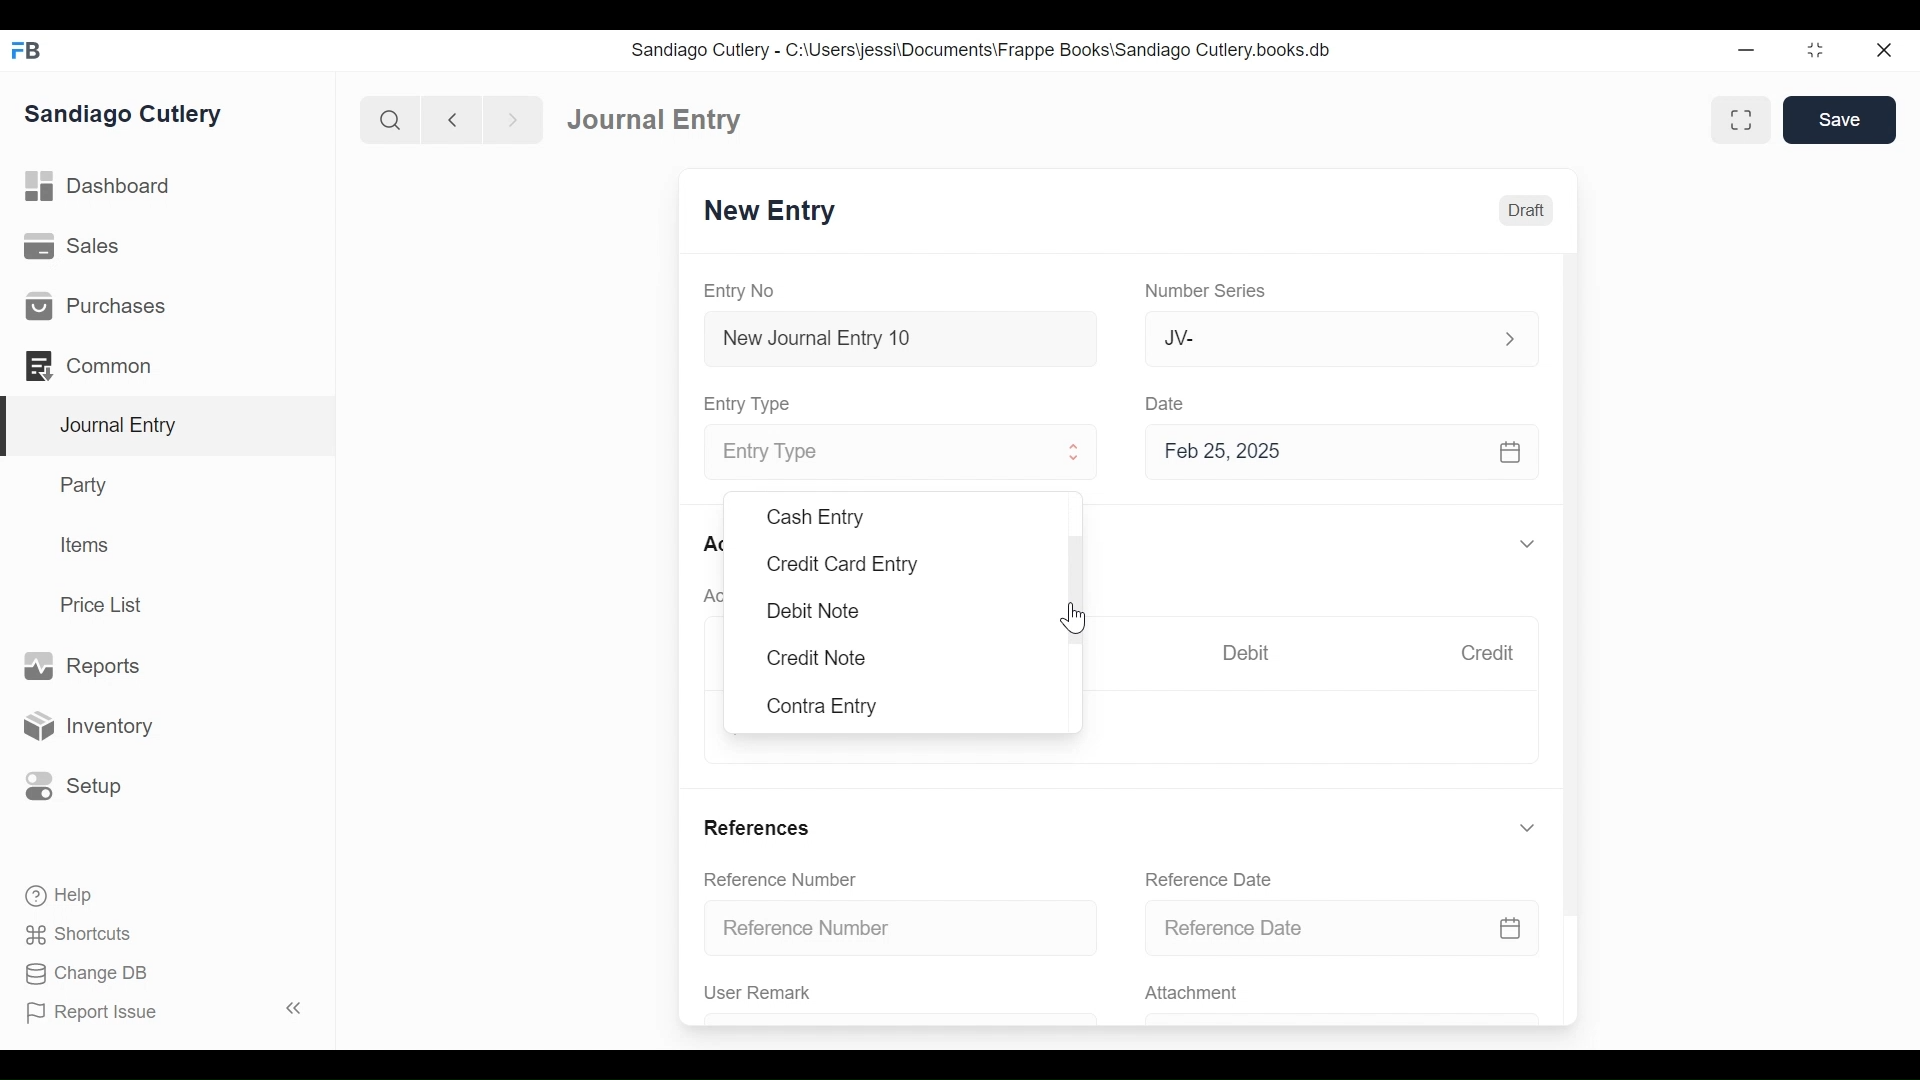  Describe the element at coordinates (825, 706) in the screenshot. I see `Contra Entry` at that location.